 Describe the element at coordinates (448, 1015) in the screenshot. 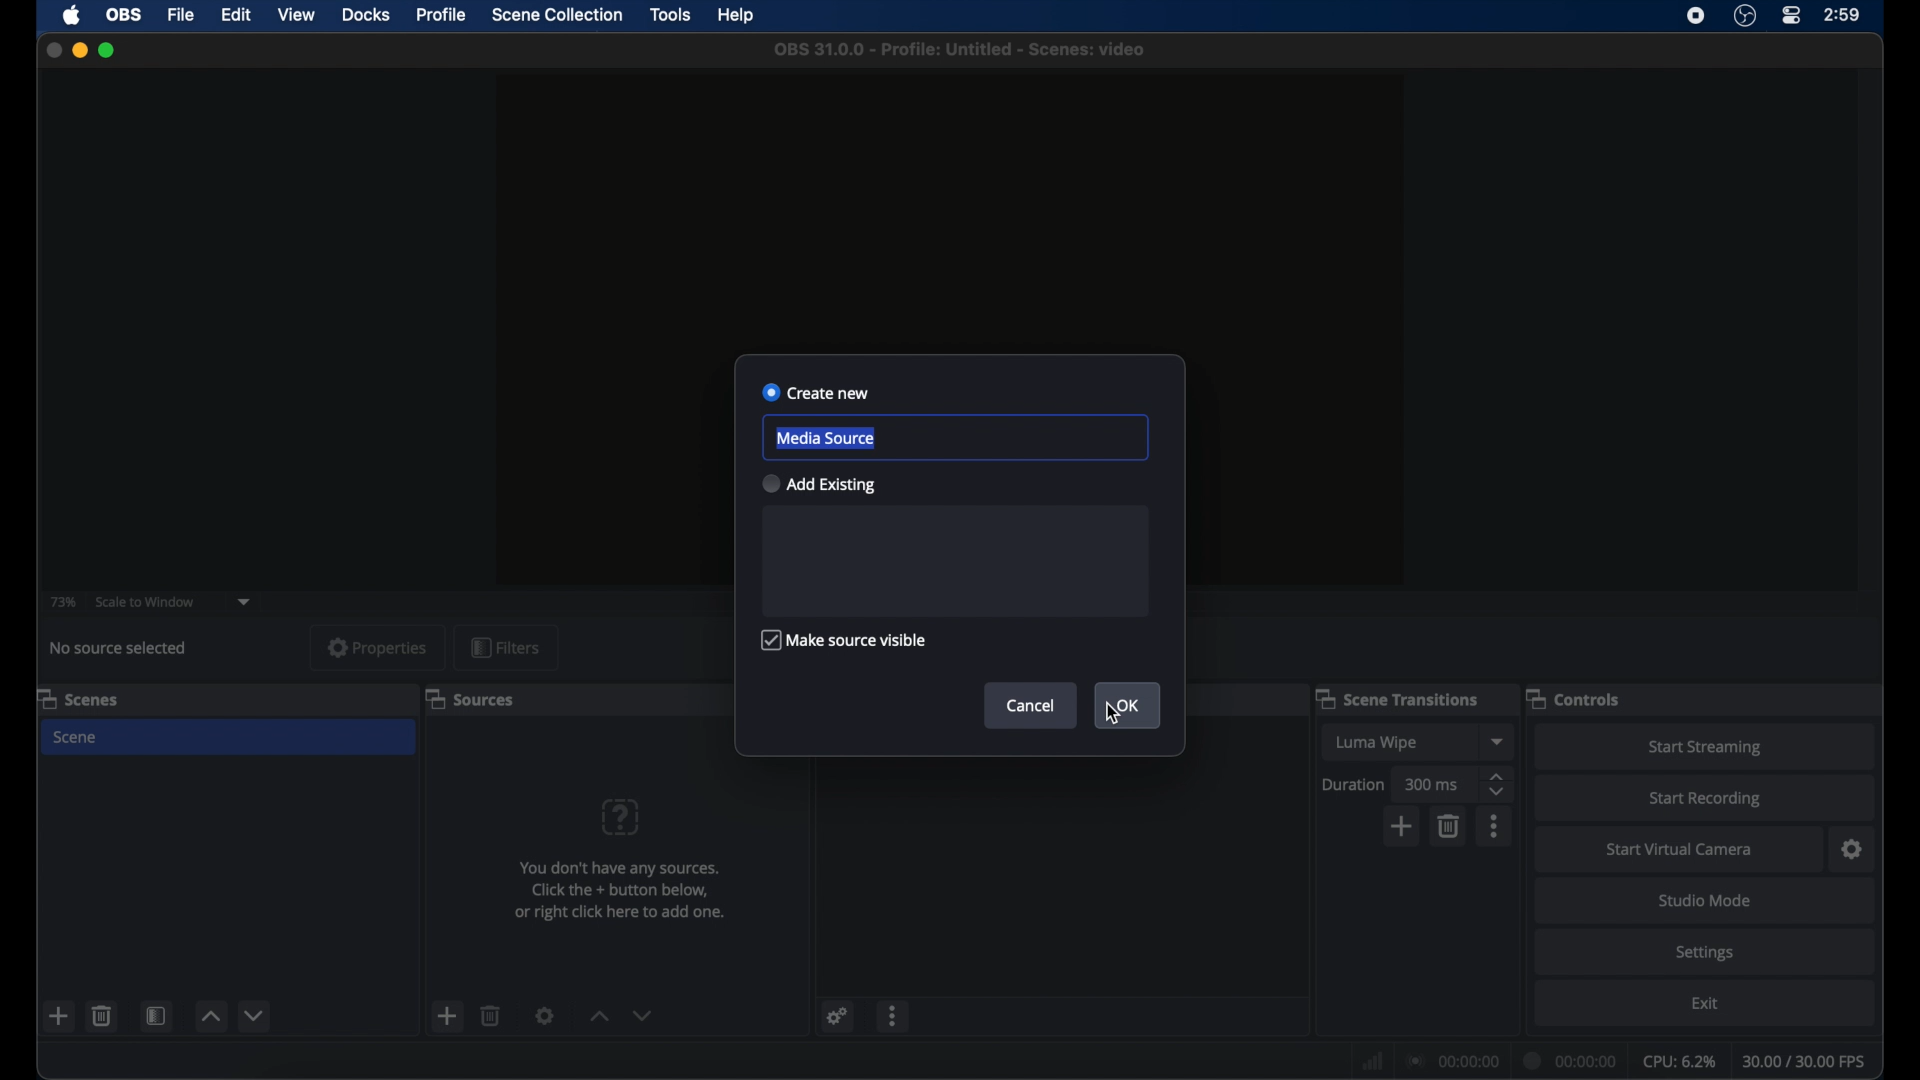

I see `add` at that location.